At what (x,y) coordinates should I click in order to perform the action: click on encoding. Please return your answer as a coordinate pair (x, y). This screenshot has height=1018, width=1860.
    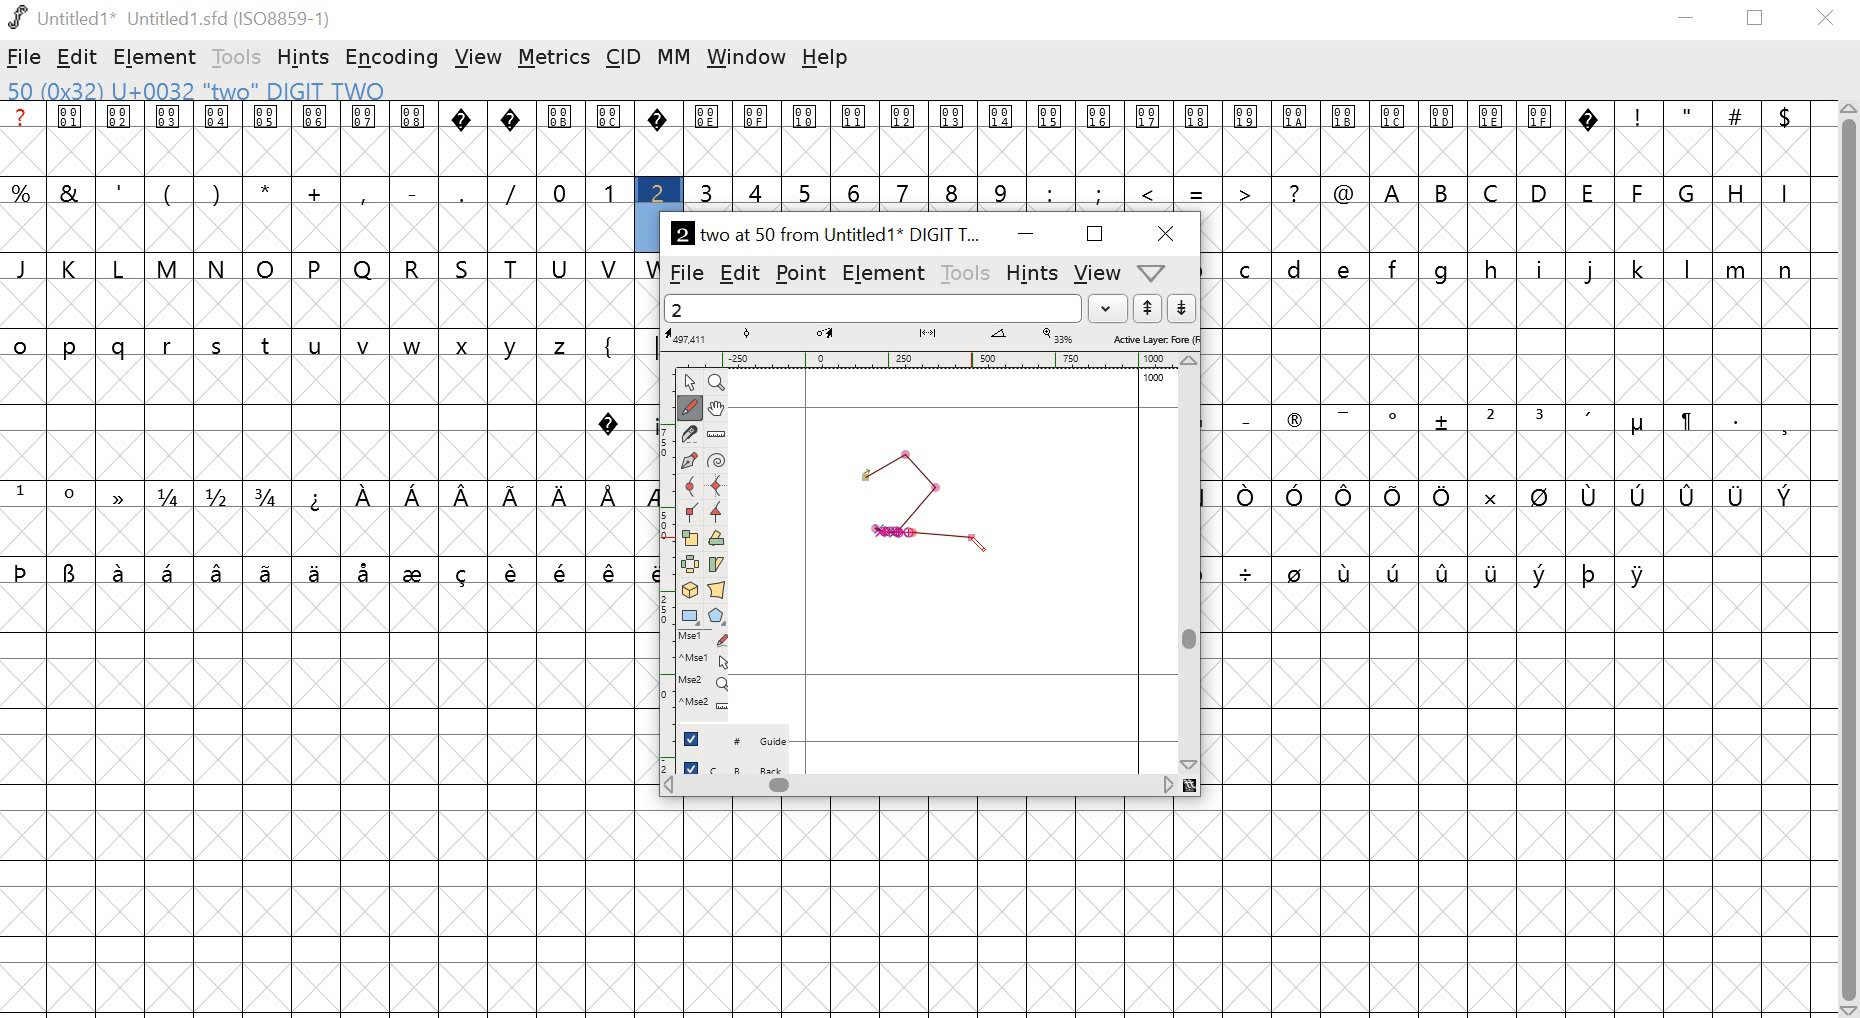
    Looking at the image, I should click on (393, 57).